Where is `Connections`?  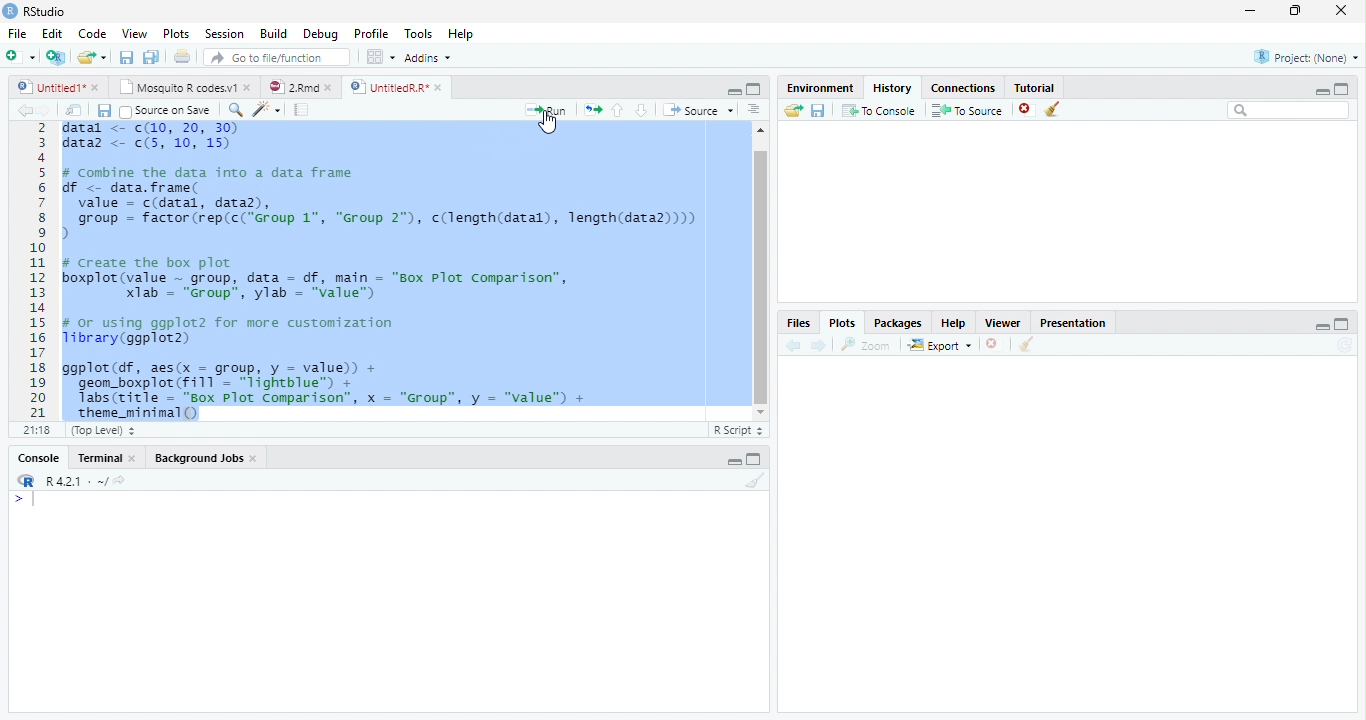
Connections is located at coordinates (963, 88).